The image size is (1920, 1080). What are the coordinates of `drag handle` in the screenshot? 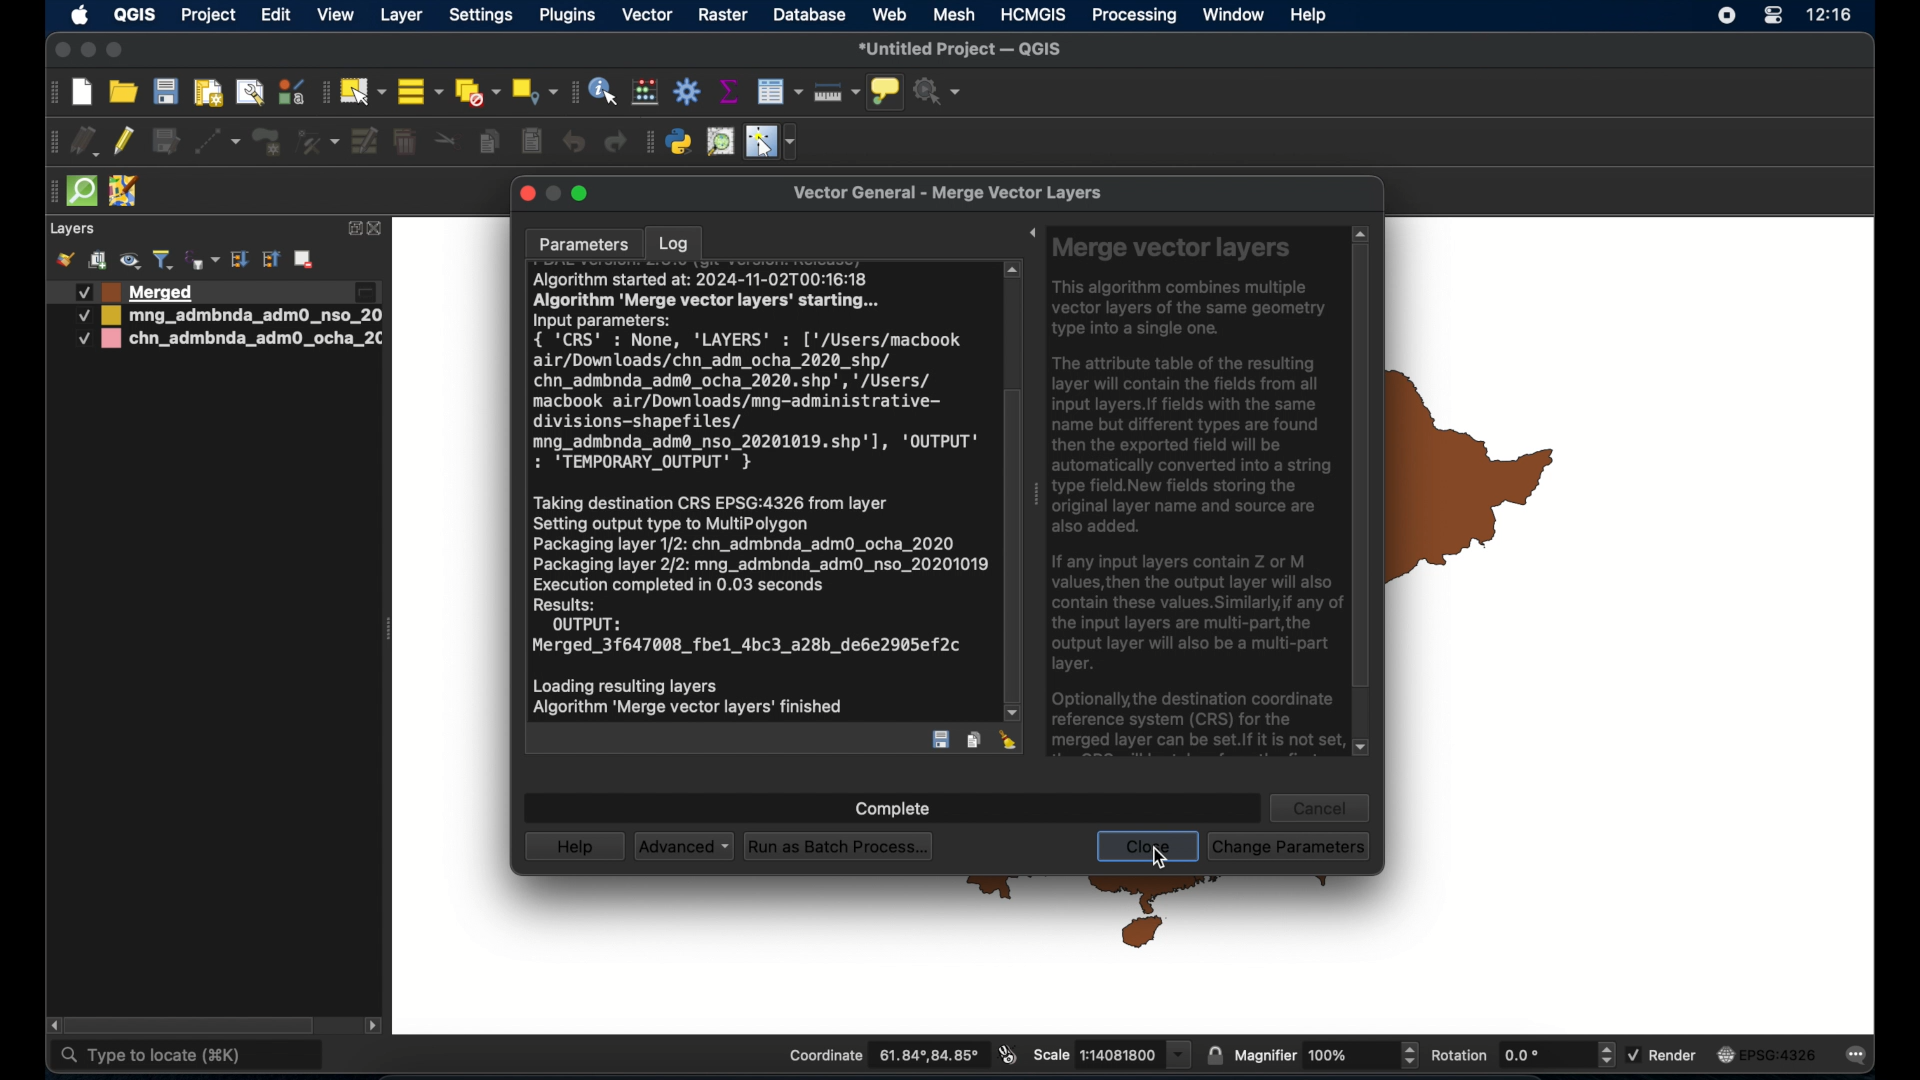 It's located at (48, 193).